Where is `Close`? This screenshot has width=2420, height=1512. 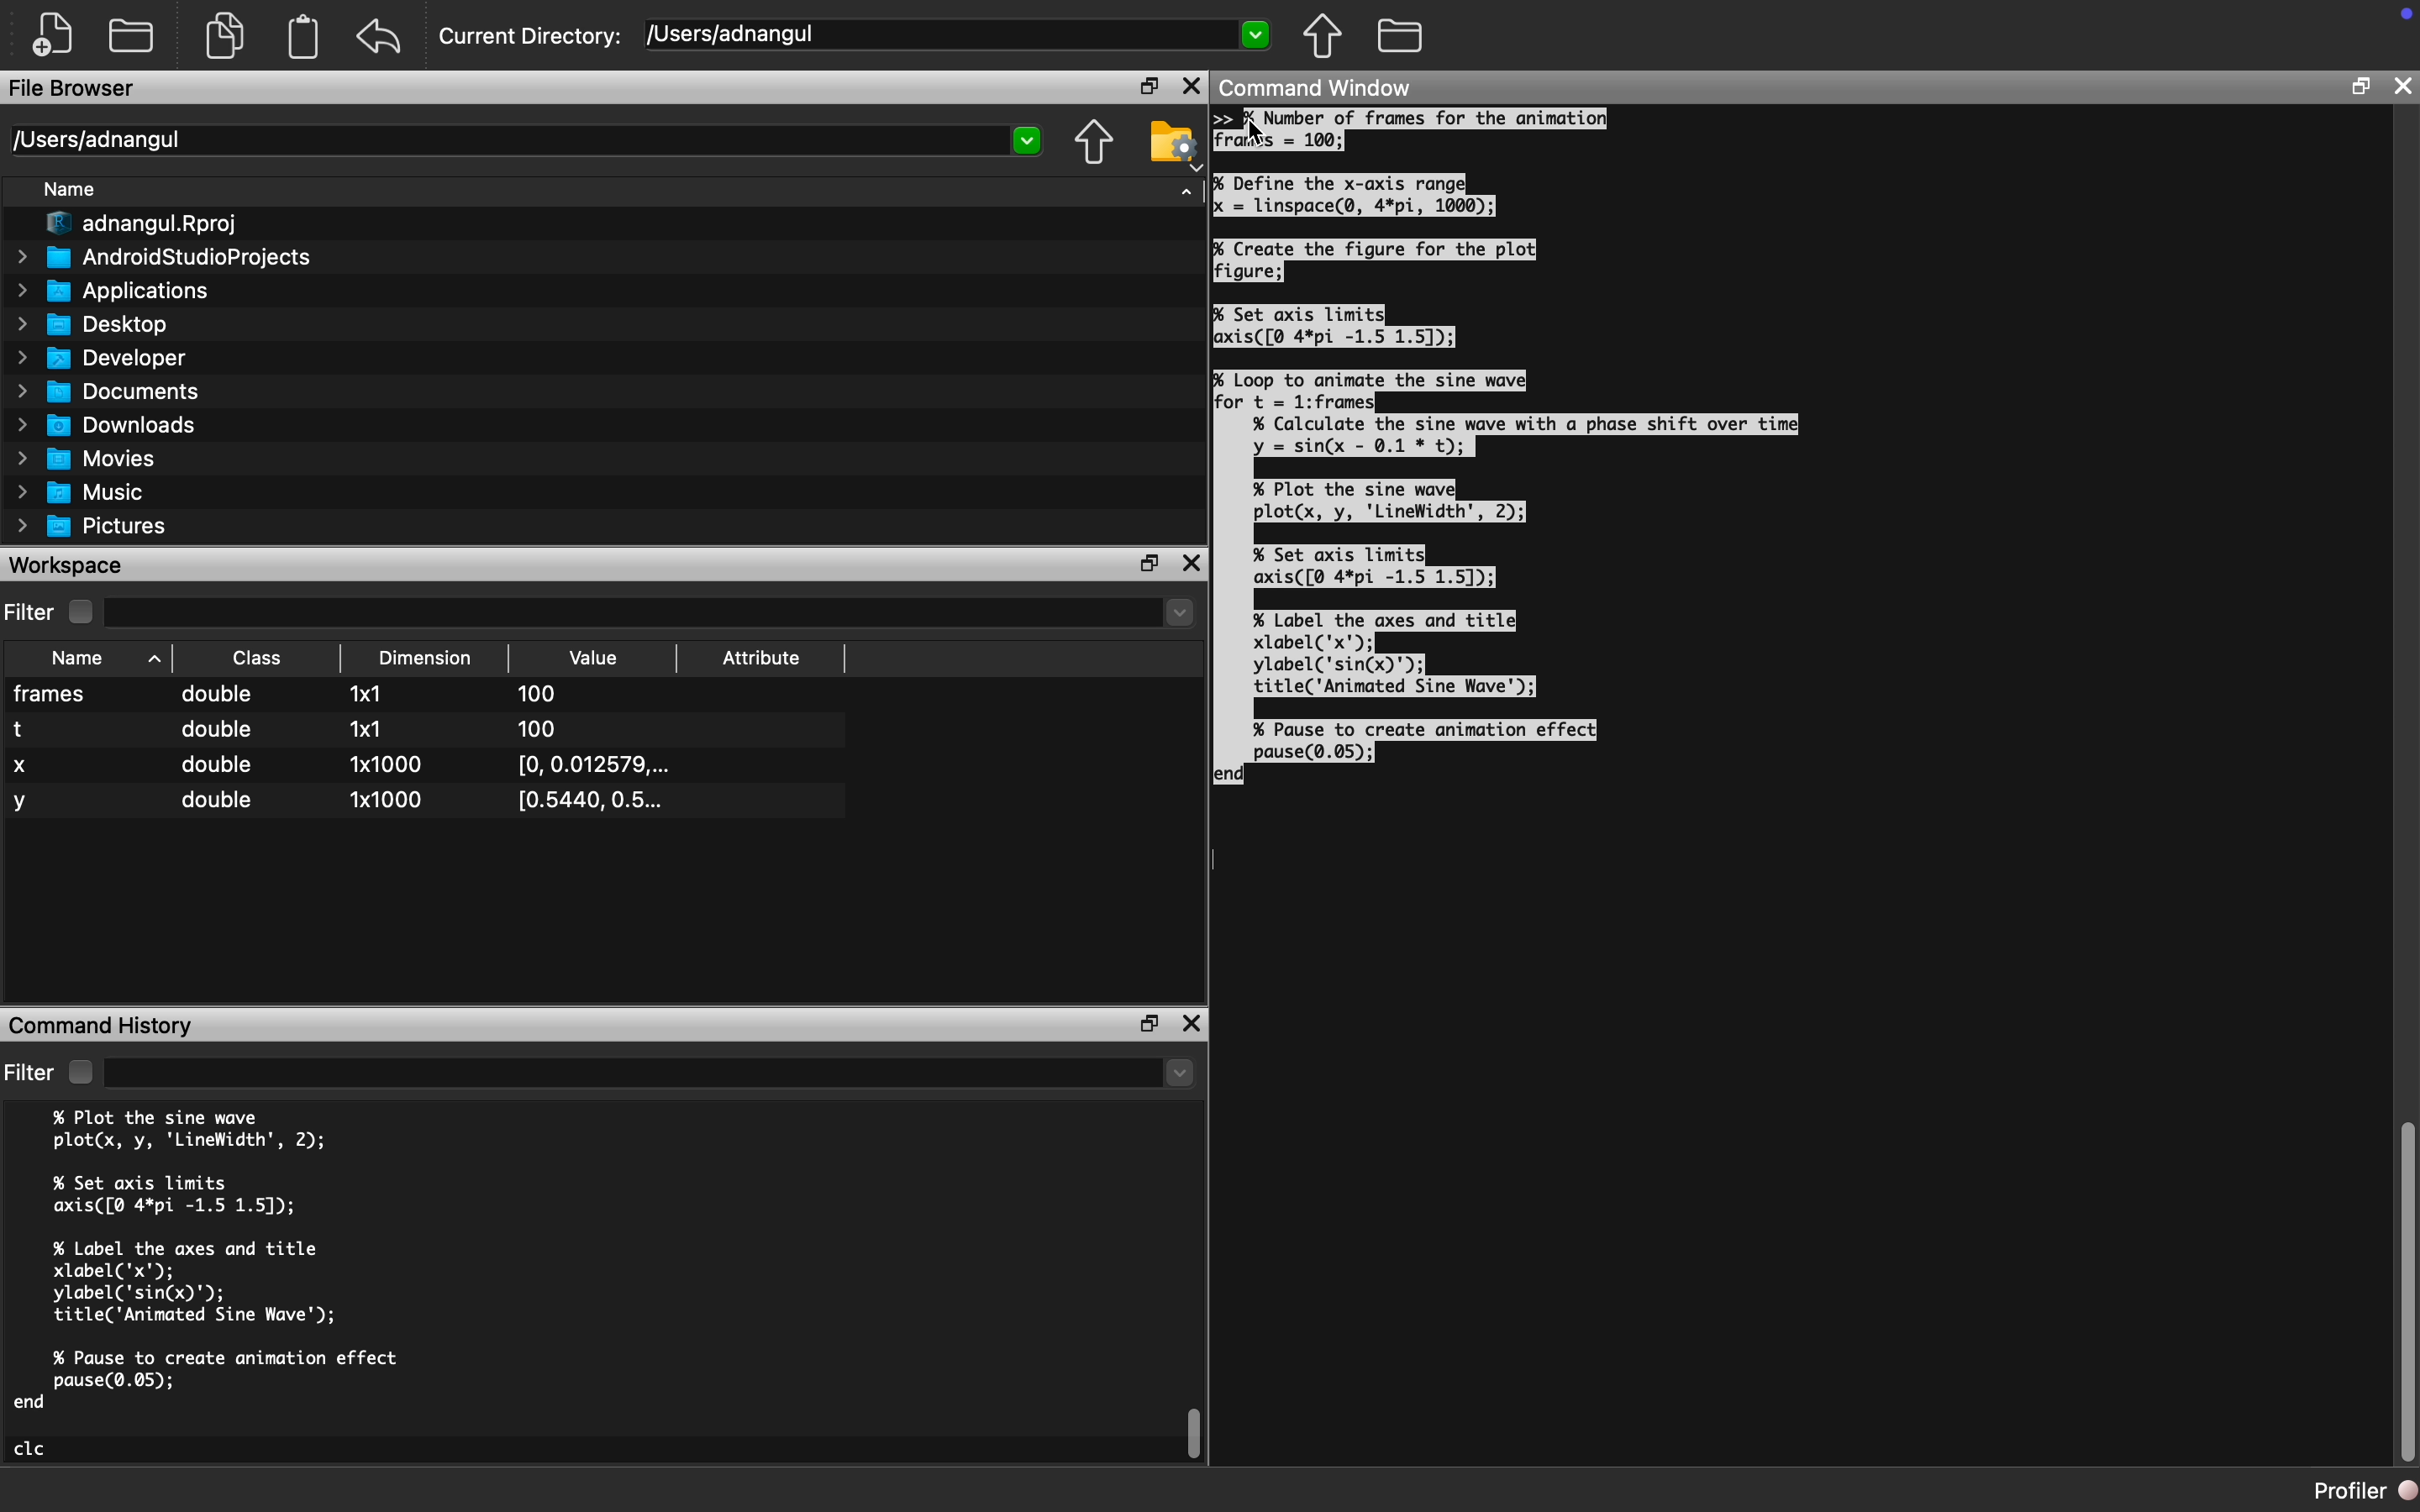
Close is located at coordinates (1191, 83).